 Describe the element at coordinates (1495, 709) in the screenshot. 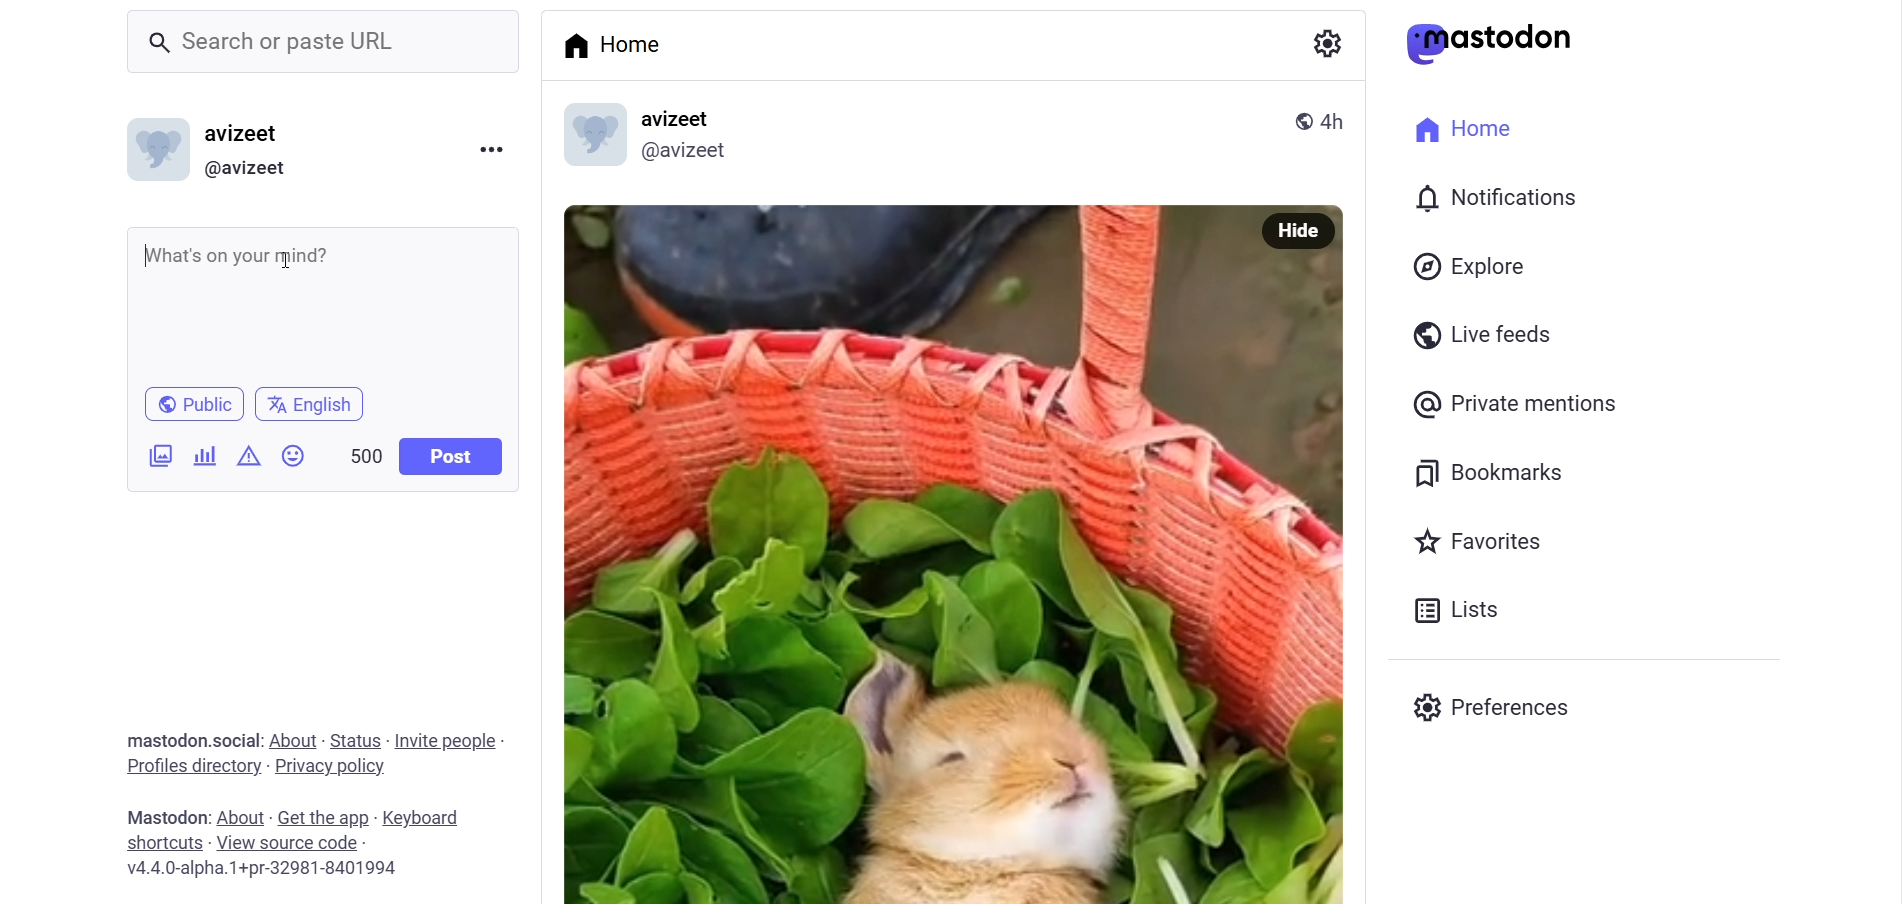

I see `Preferenes` at that location.